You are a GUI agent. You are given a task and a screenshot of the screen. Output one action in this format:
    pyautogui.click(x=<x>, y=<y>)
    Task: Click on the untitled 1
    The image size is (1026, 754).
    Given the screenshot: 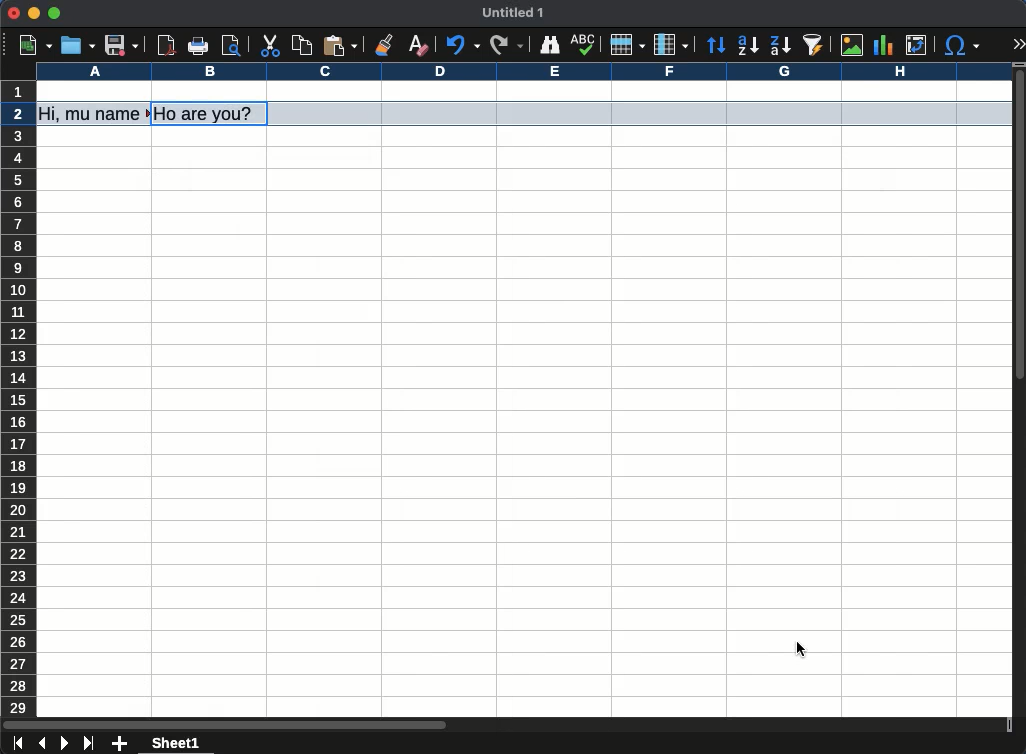 What is the action you would take?
    pyautogui.click(x=512, y=12)
    